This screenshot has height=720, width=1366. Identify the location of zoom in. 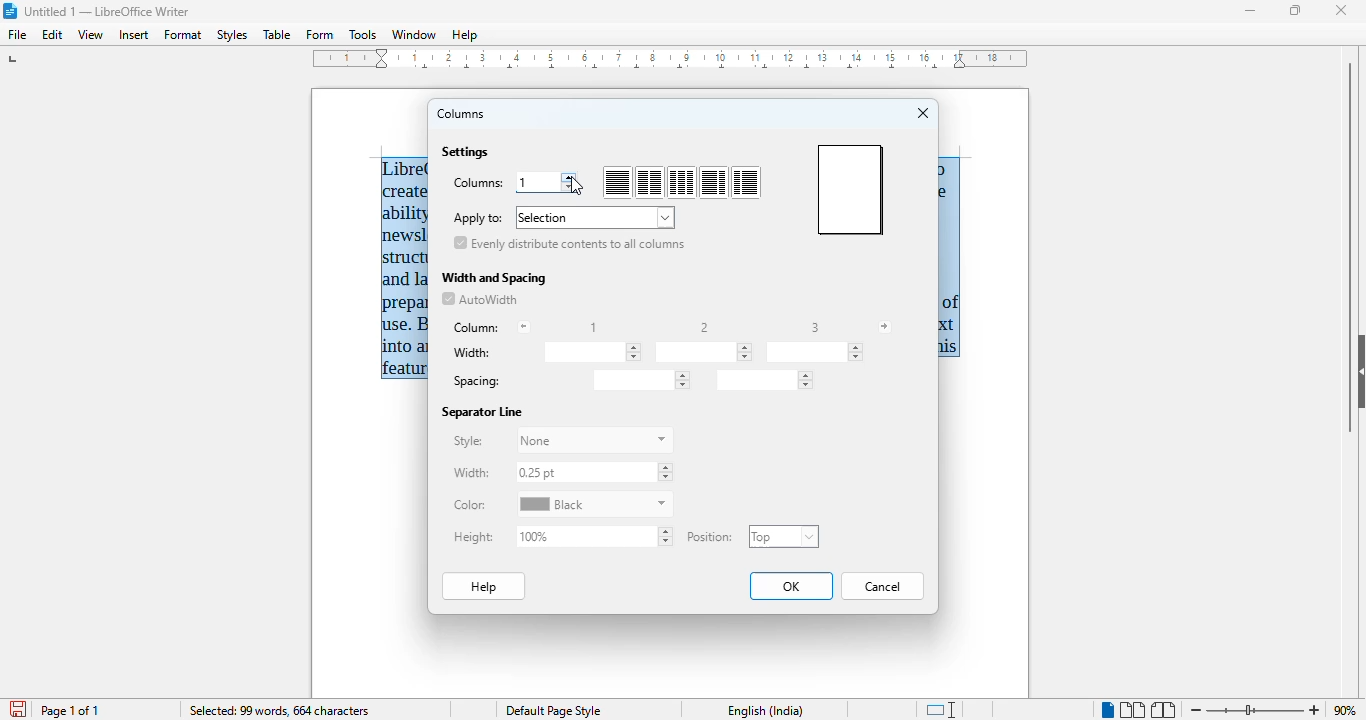
(1315, 710).